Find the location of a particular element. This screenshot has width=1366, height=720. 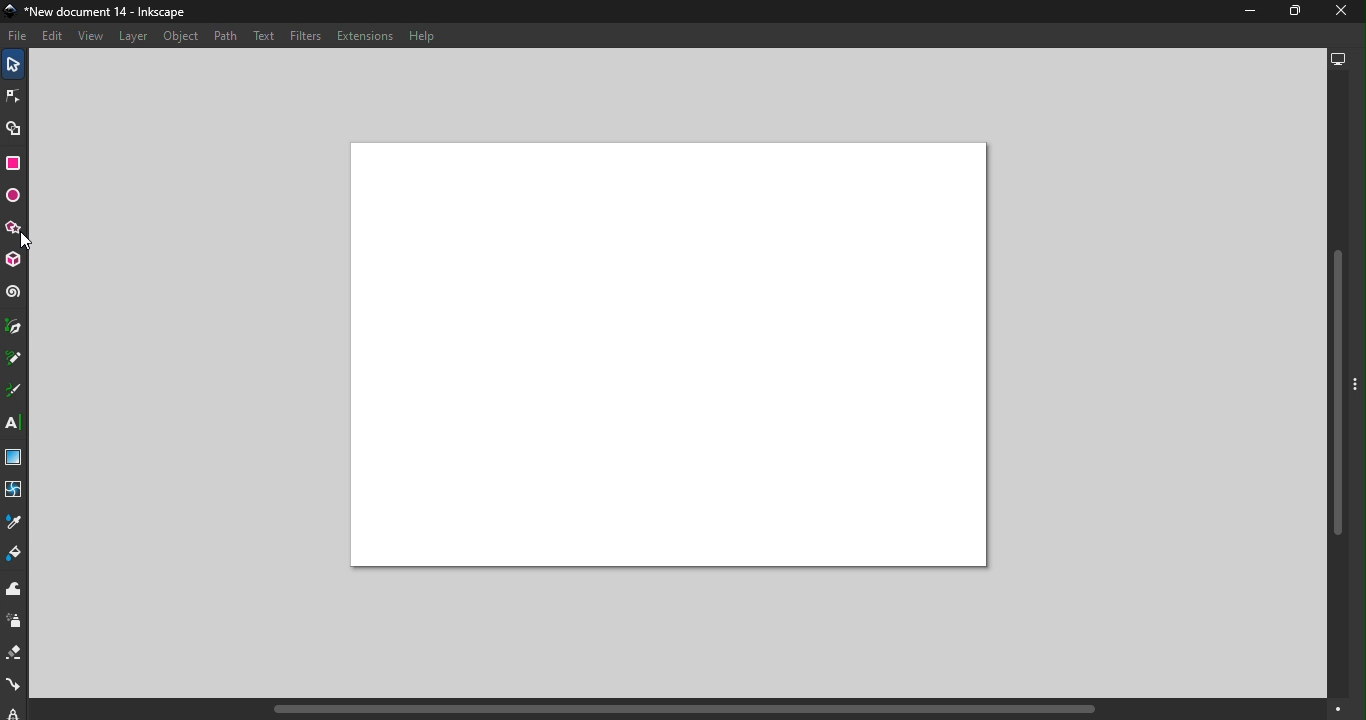

View is located at coordinates (93, 36).